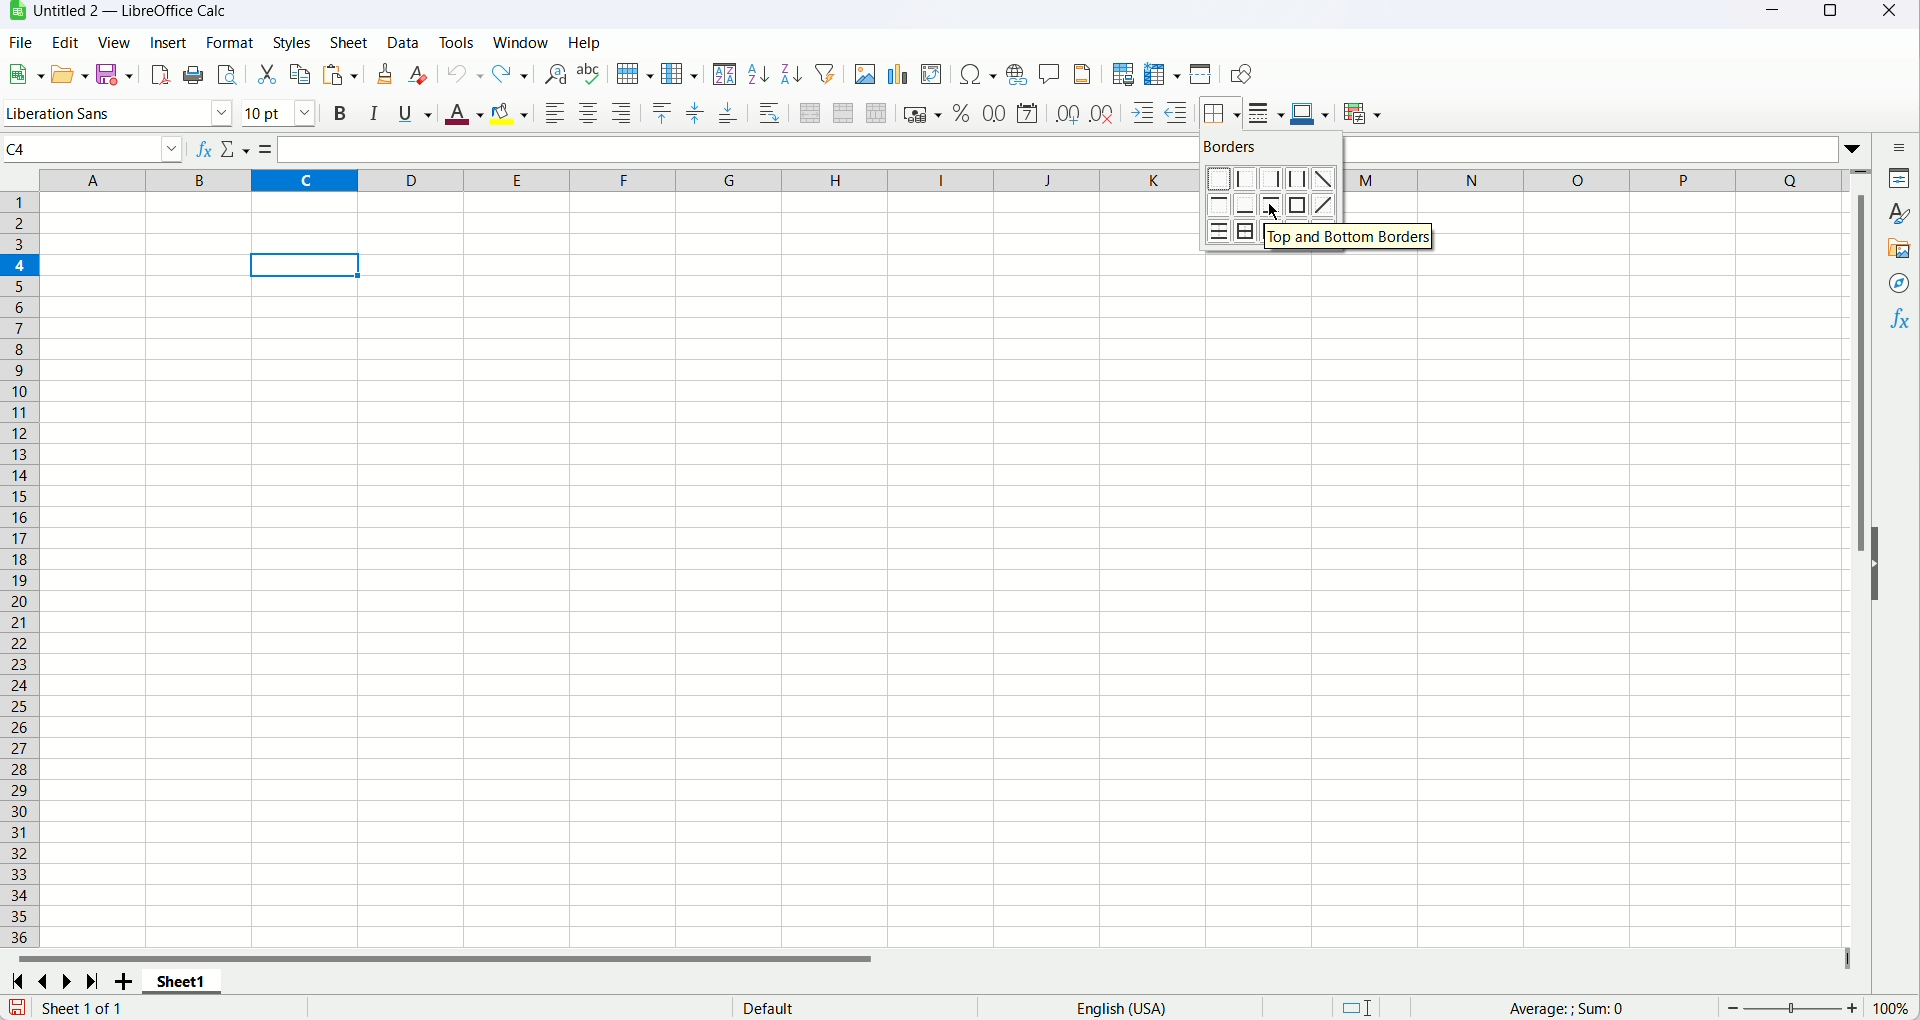 The height and width of the screenshot is (1020, 1920). I want to click on Row, so click(633, 74).